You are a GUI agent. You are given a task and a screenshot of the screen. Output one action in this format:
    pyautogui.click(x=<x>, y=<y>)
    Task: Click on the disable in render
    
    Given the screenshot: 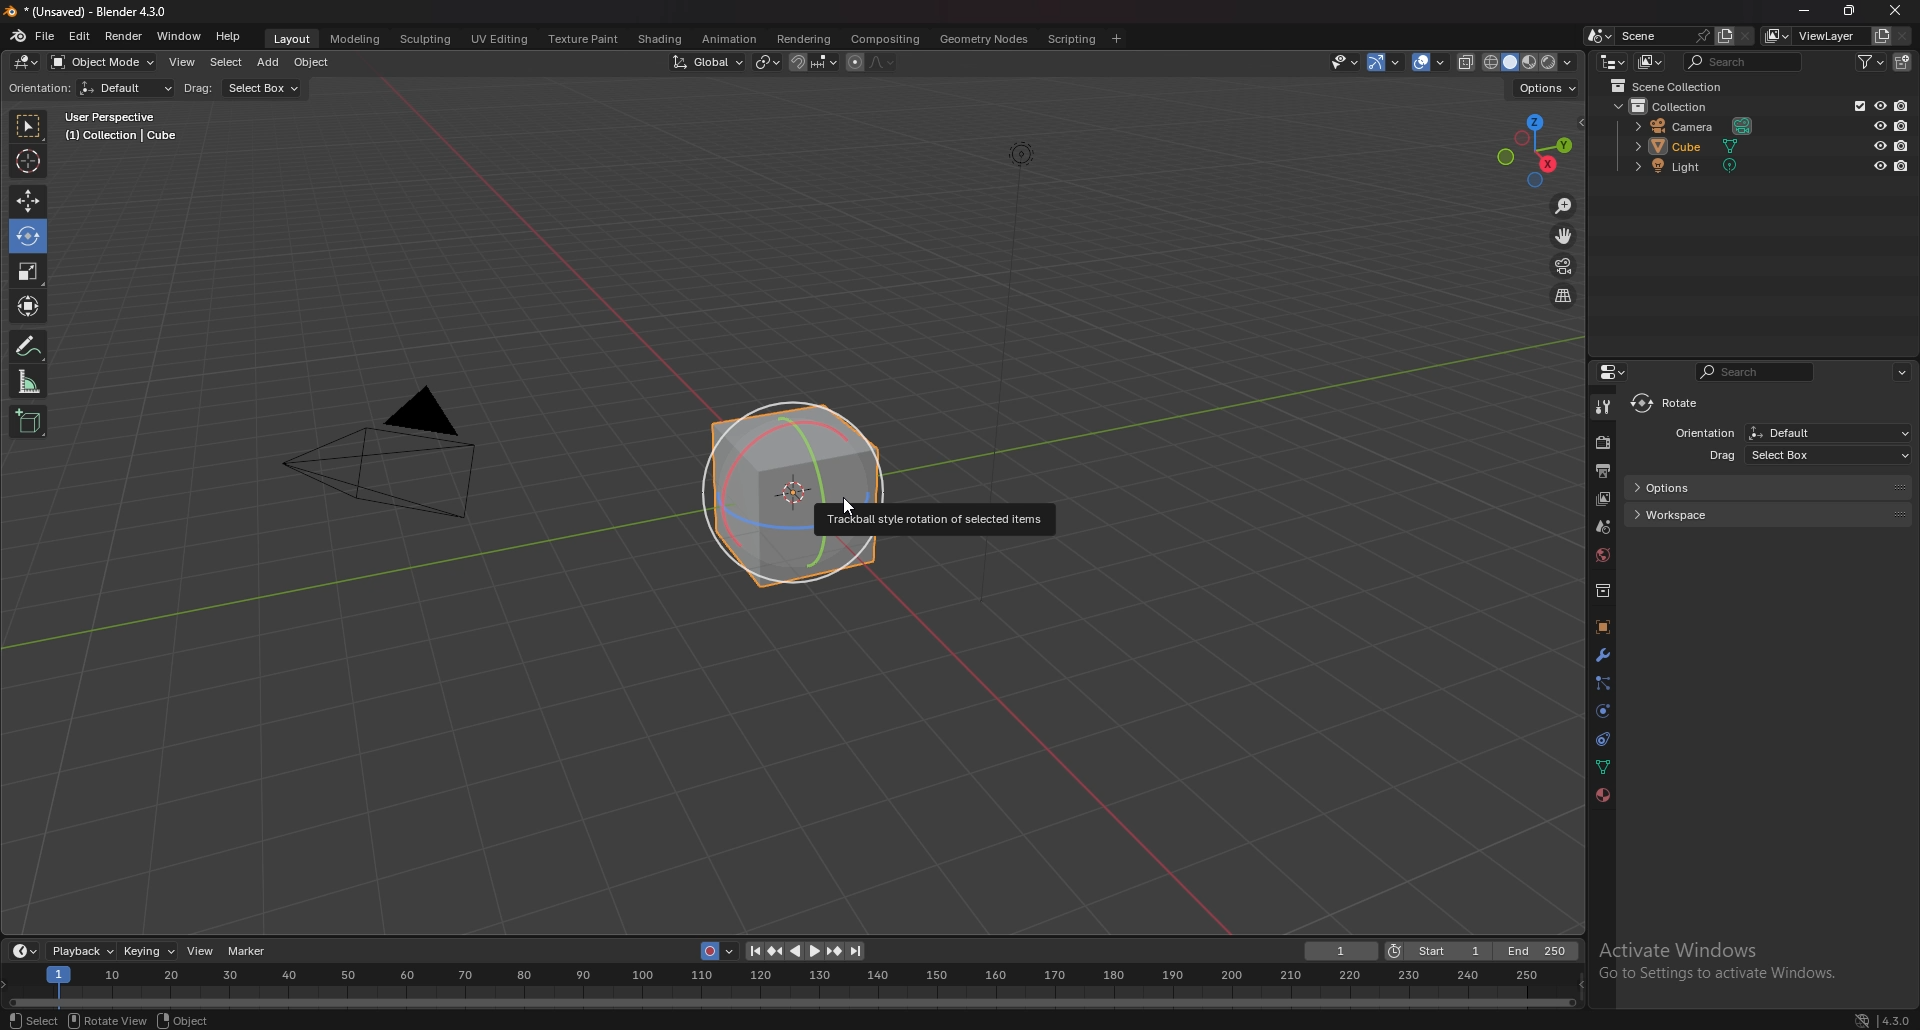 What is the action you would take?
    pyautogui.click(x=1902, y=105)
    